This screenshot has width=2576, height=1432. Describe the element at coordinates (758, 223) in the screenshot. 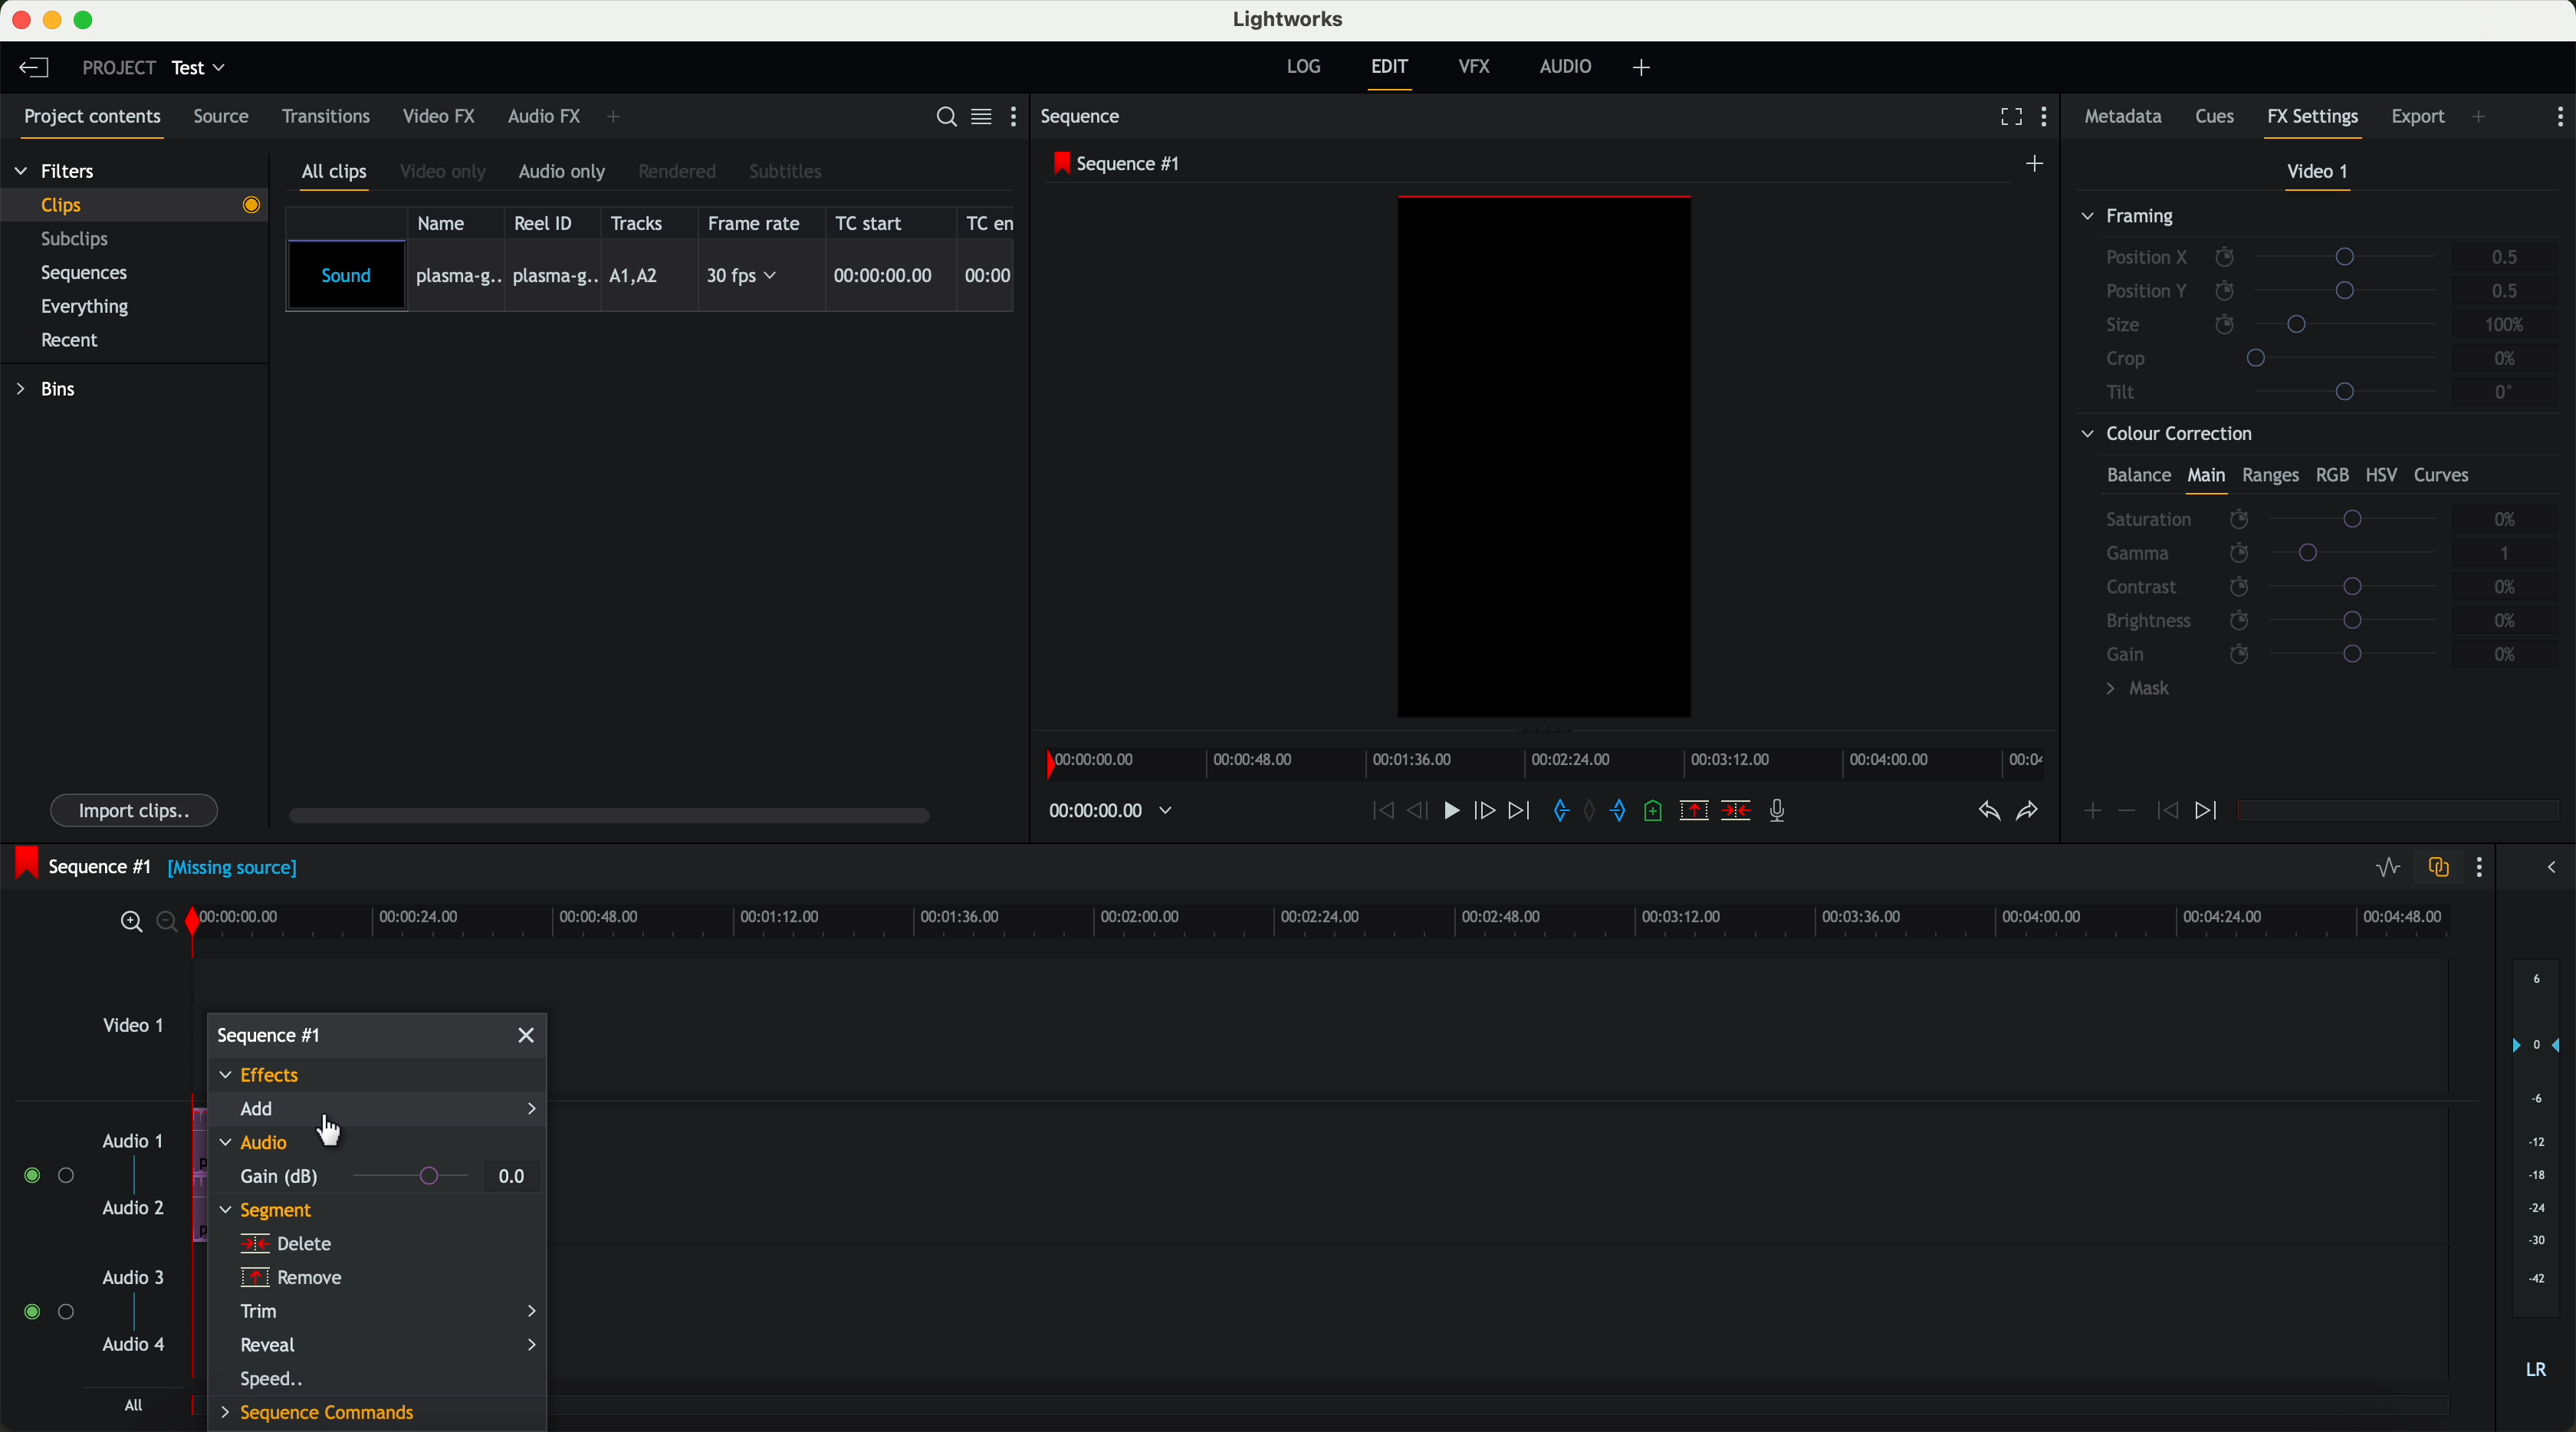

I see `frame rate` at that location.